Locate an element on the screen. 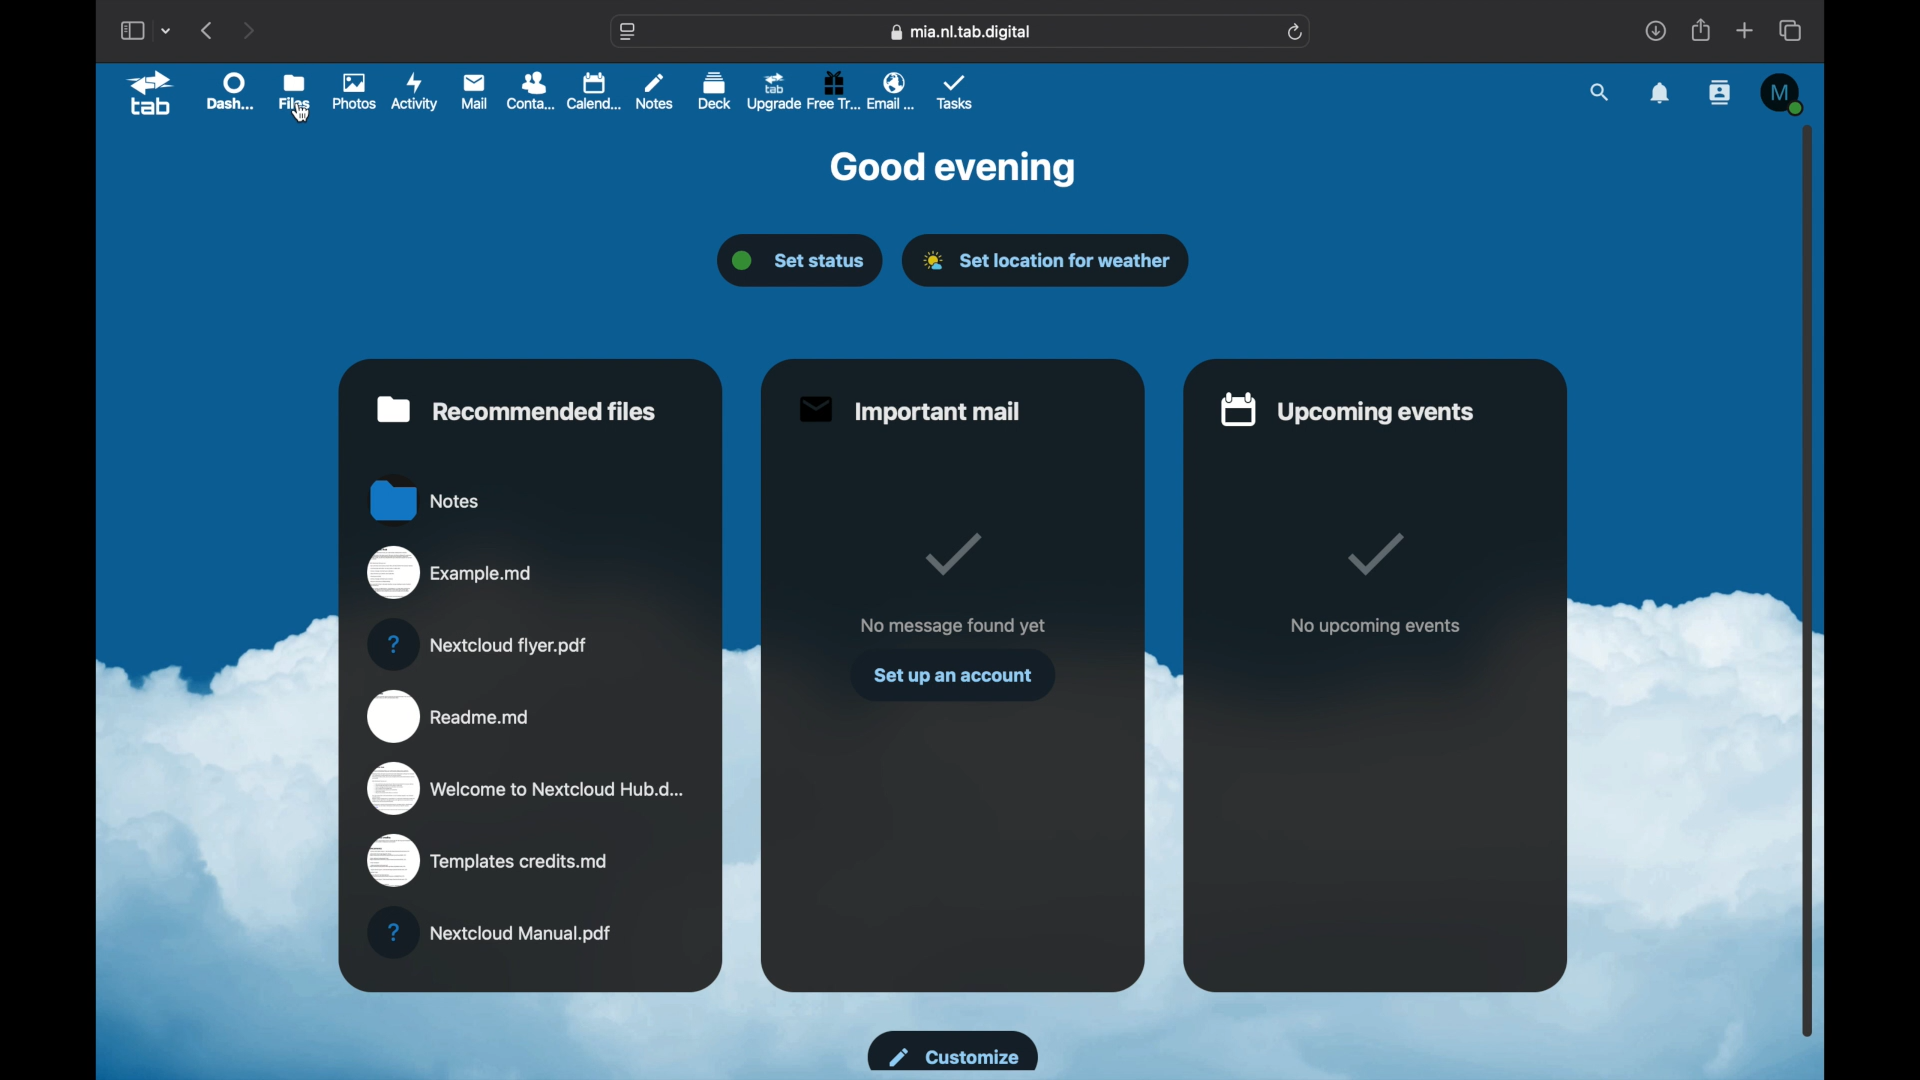  photos is located at coordinates (354, 91).